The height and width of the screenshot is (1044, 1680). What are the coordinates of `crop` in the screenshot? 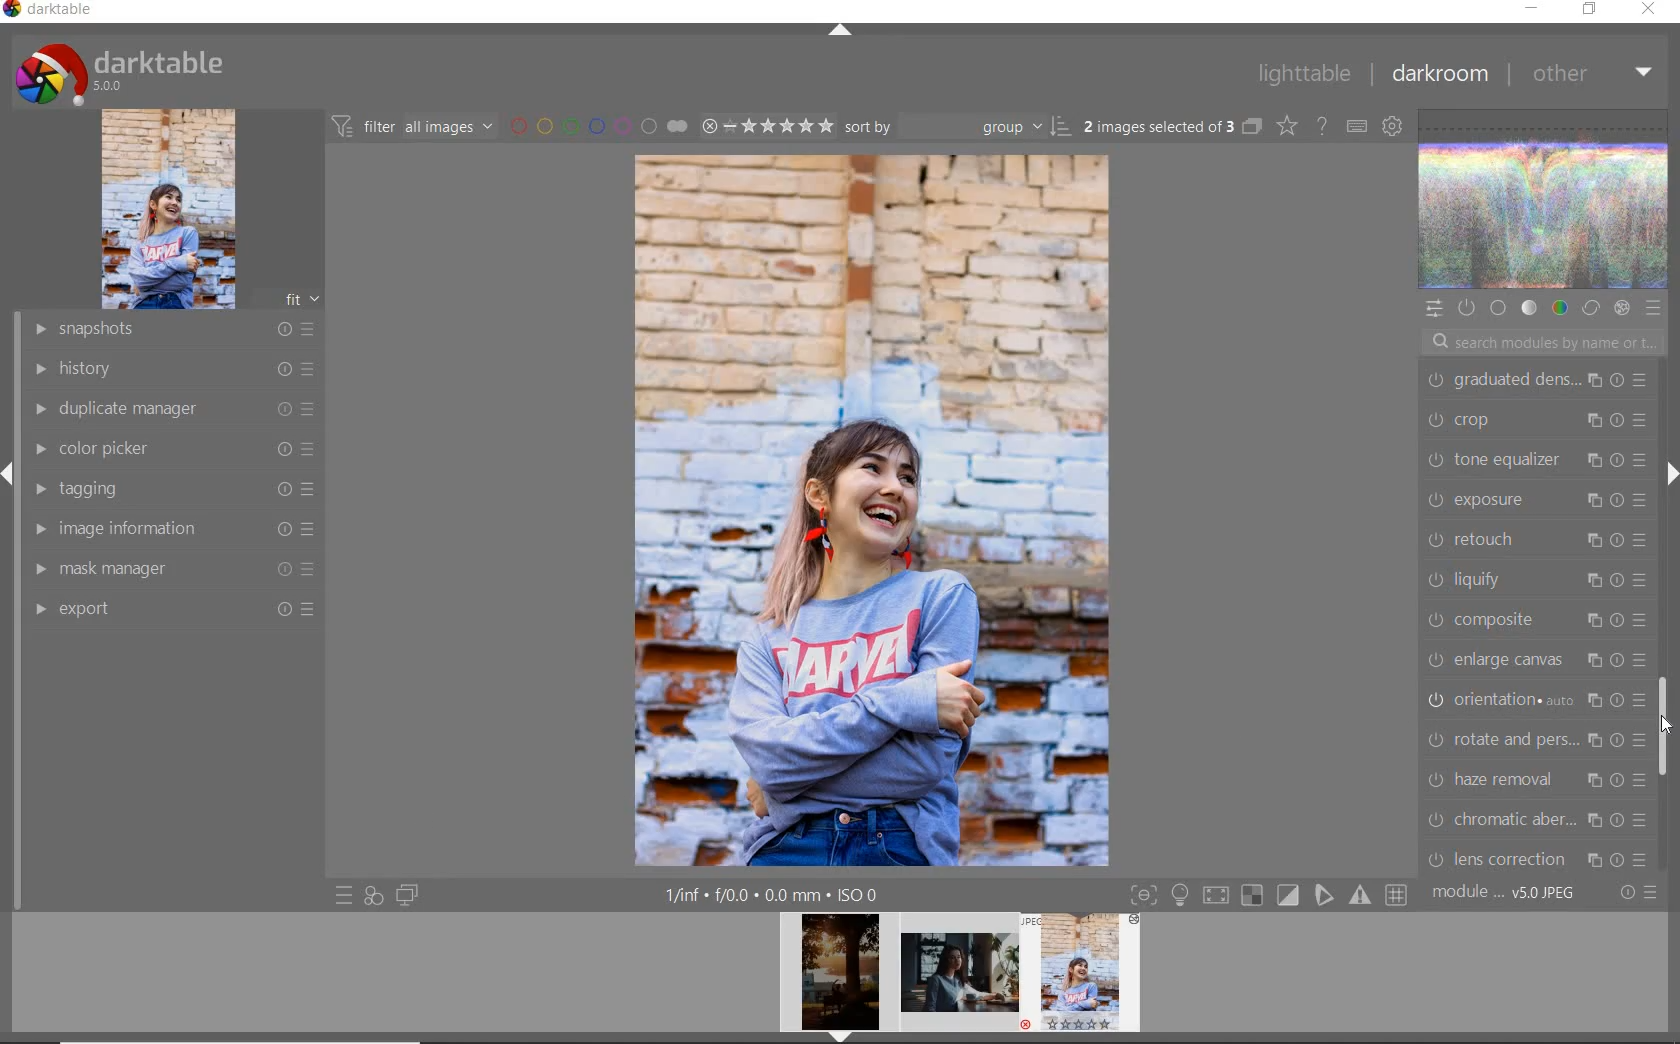 It's located at (1537, 424).